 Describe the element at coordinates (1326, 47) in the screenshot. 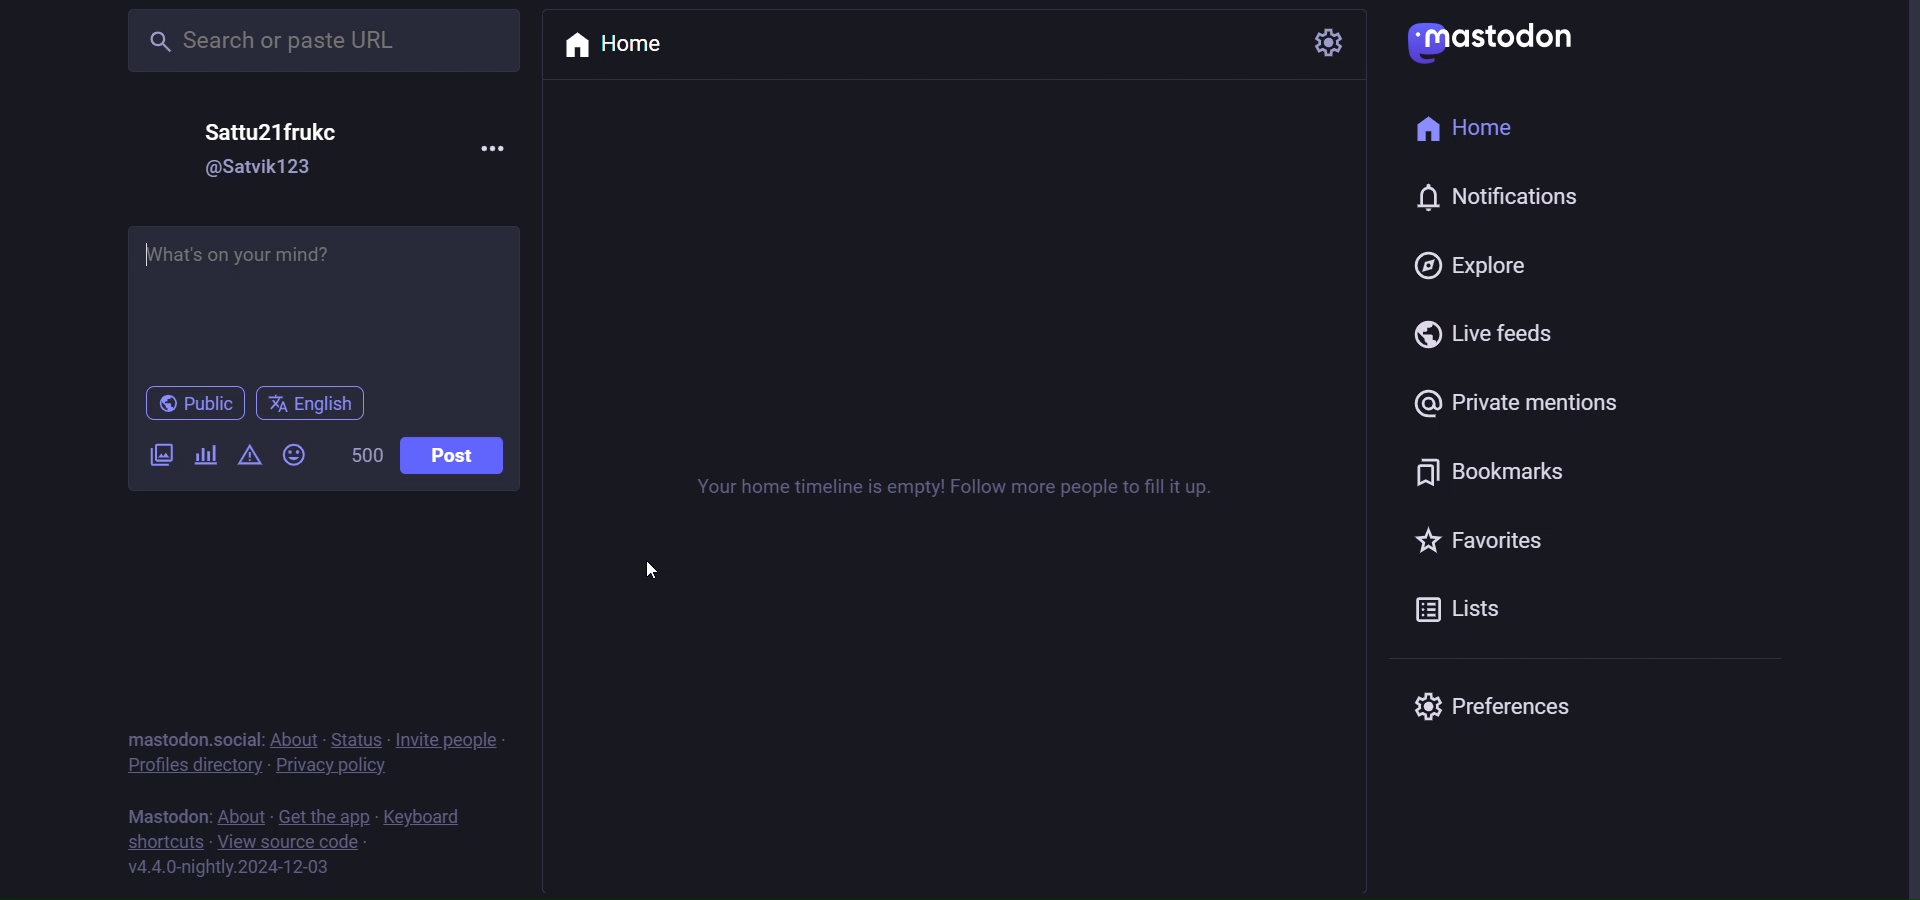

I see `setting` at that location.